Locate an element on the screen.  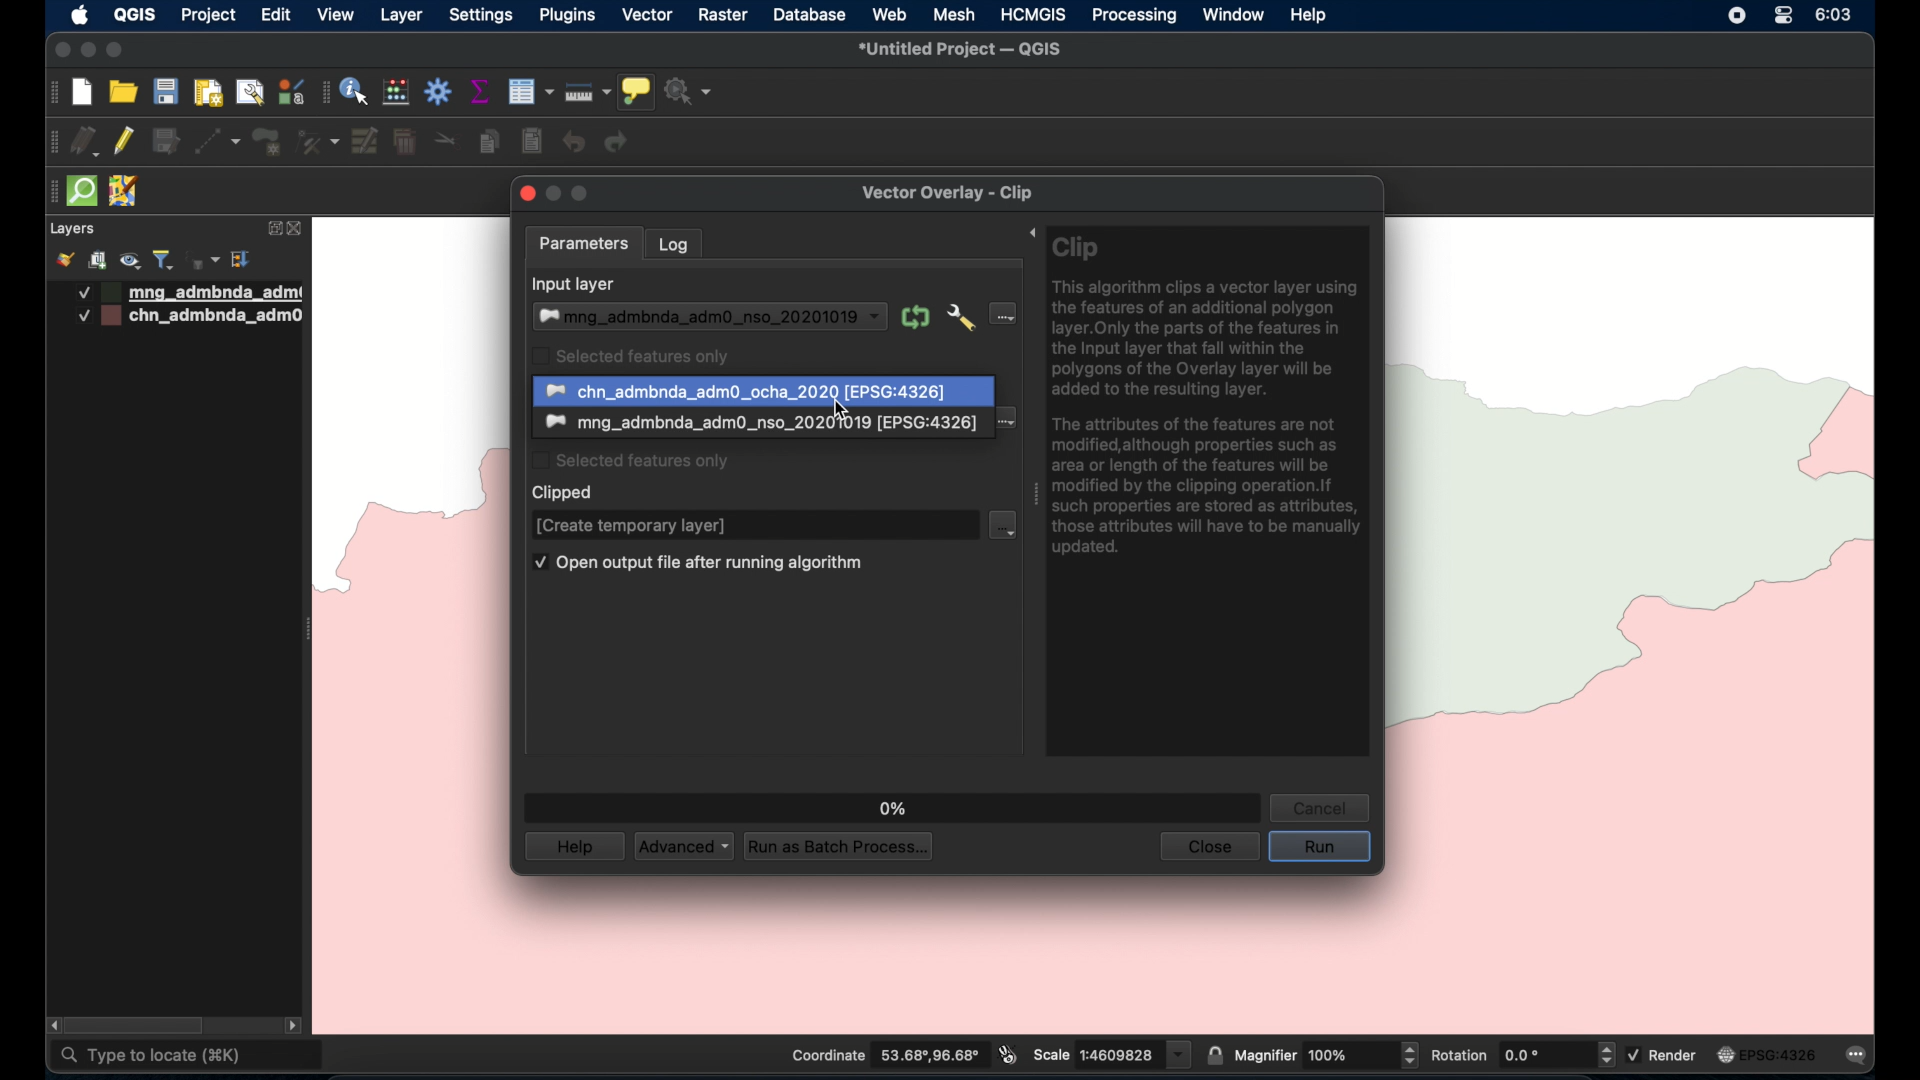
raster is located at coordinates (721, 16).